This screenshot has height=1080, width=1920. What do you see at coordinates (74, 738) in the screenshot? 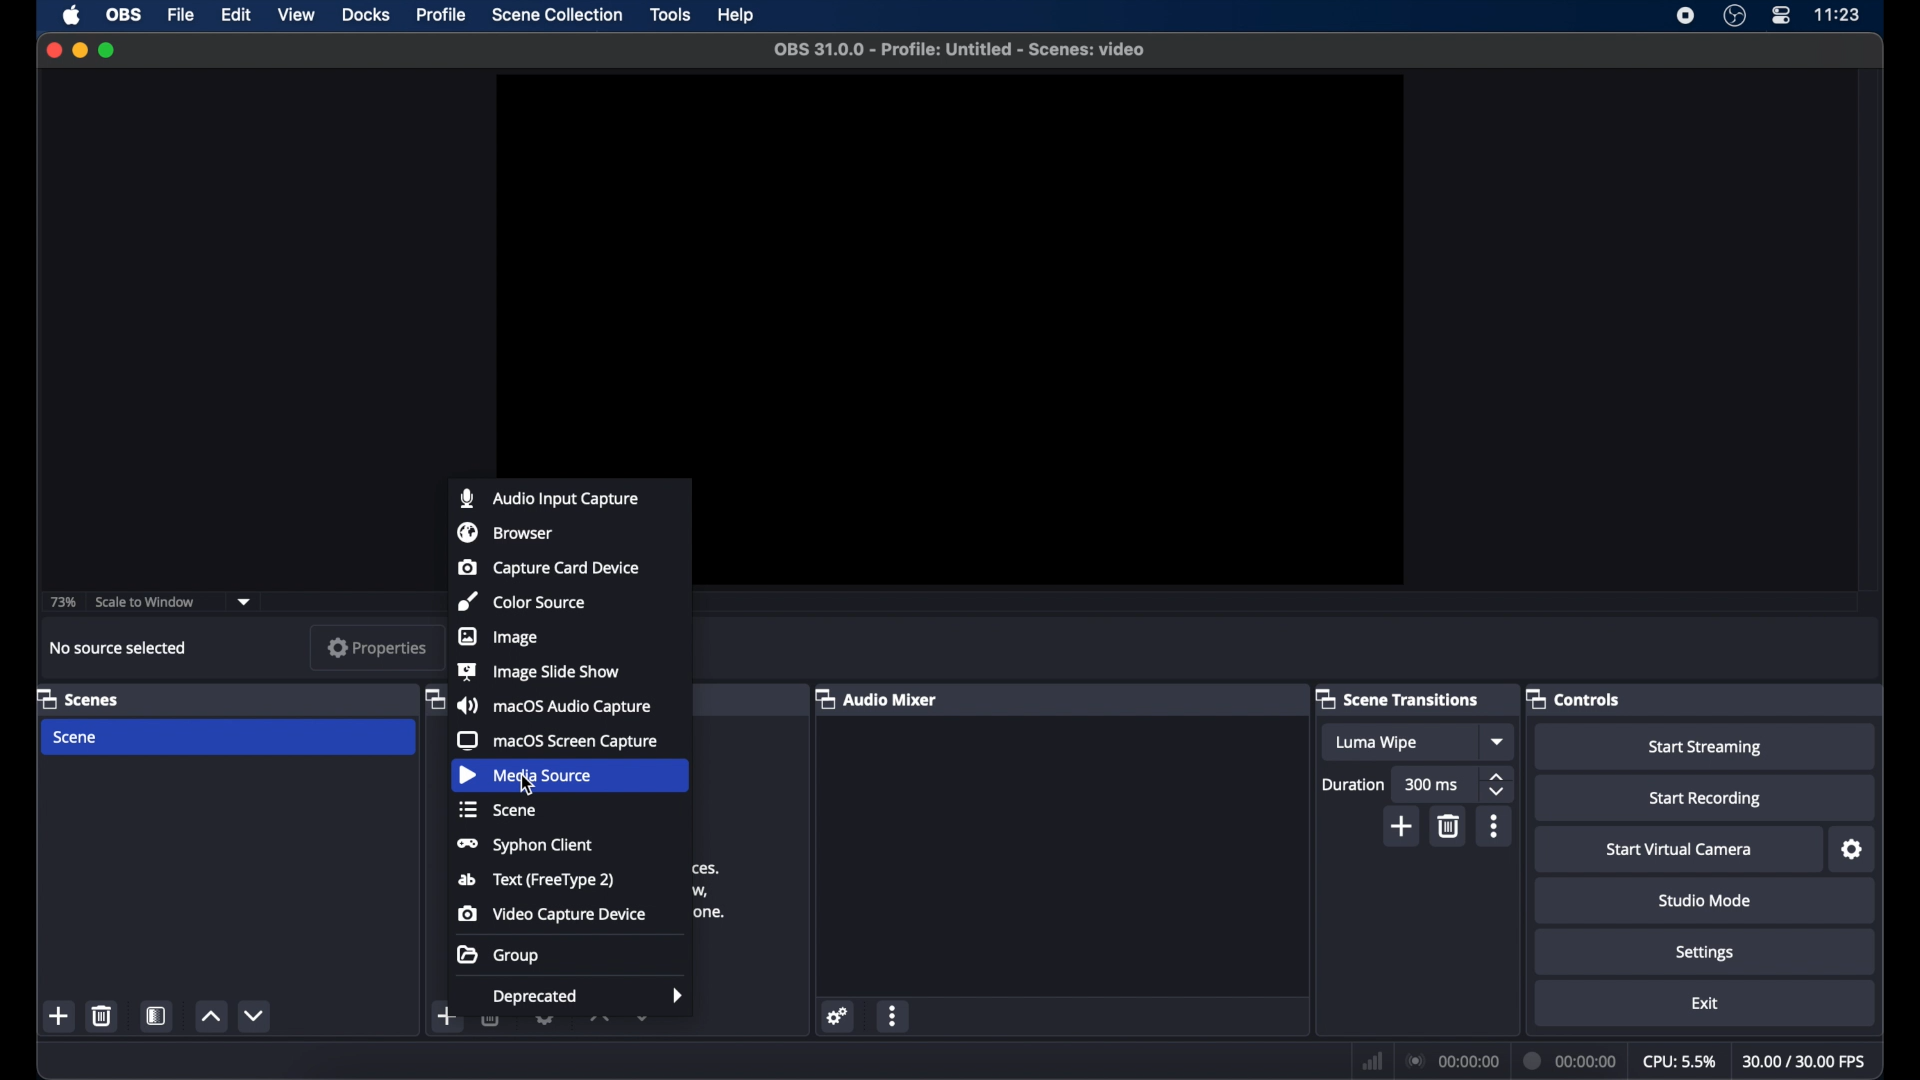
I see `scene` at bounding box center [74, 738].